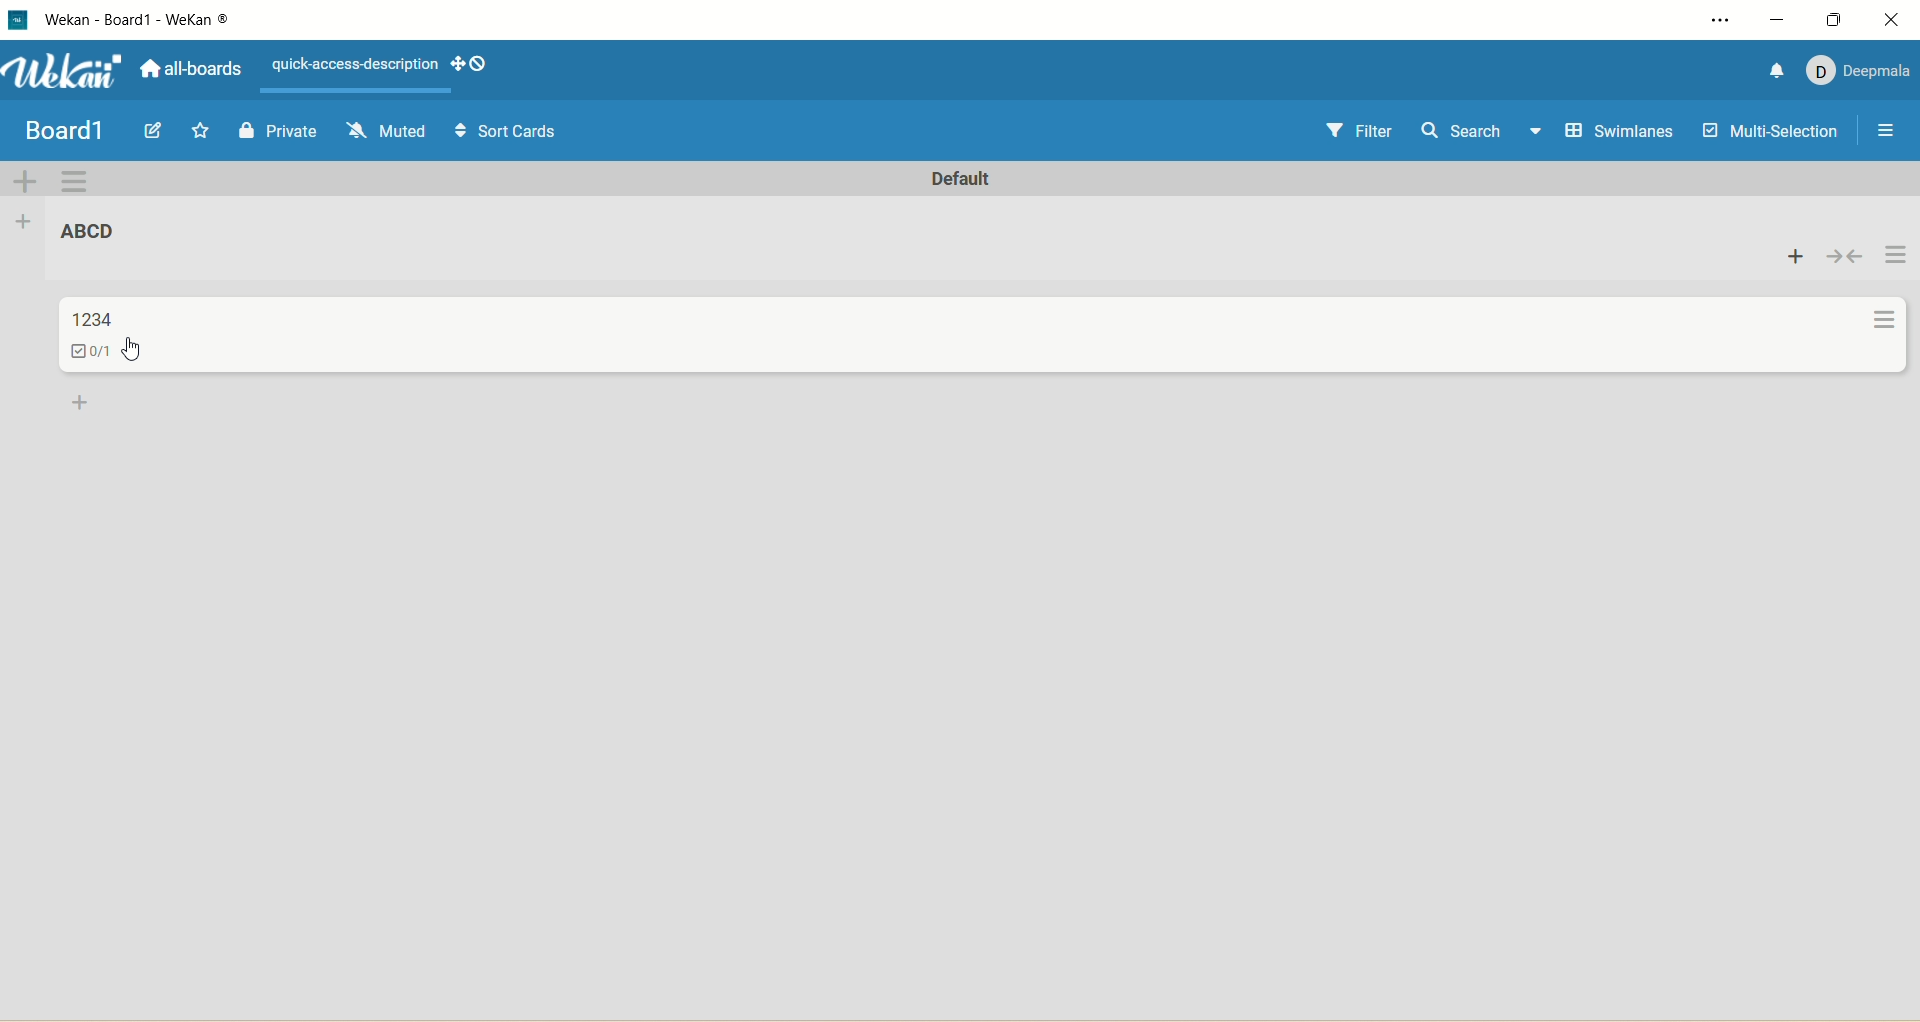 This screenshot has height=1022, width=1920. What do you see at coordinates (385, 132) in the screenshot?
I see `muted` at bounding box center [385, 132].